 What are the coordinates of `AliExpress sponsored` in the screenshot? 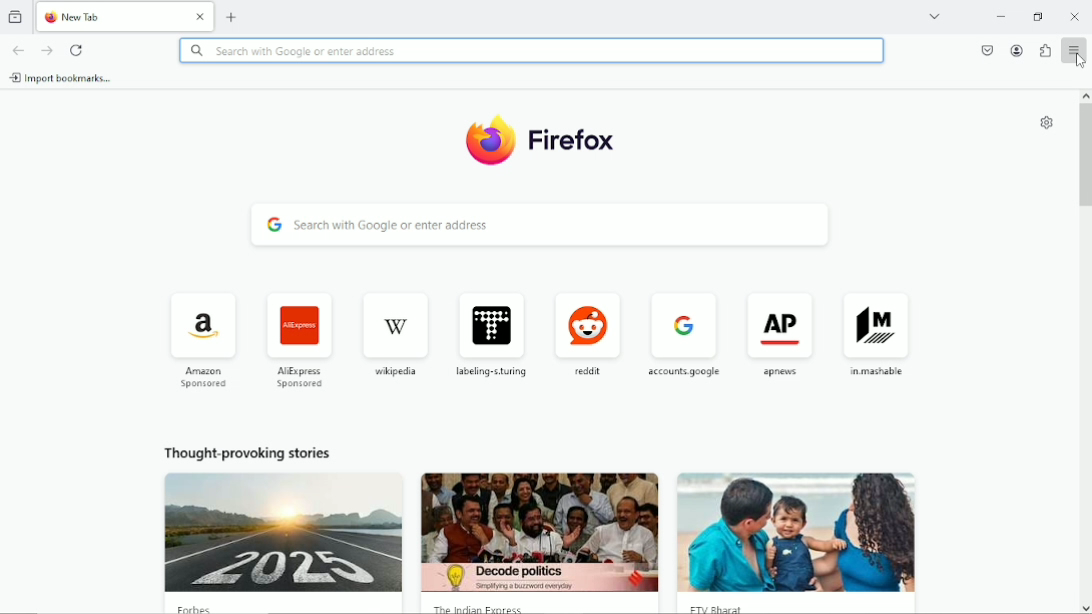 It's located at (296, 336).